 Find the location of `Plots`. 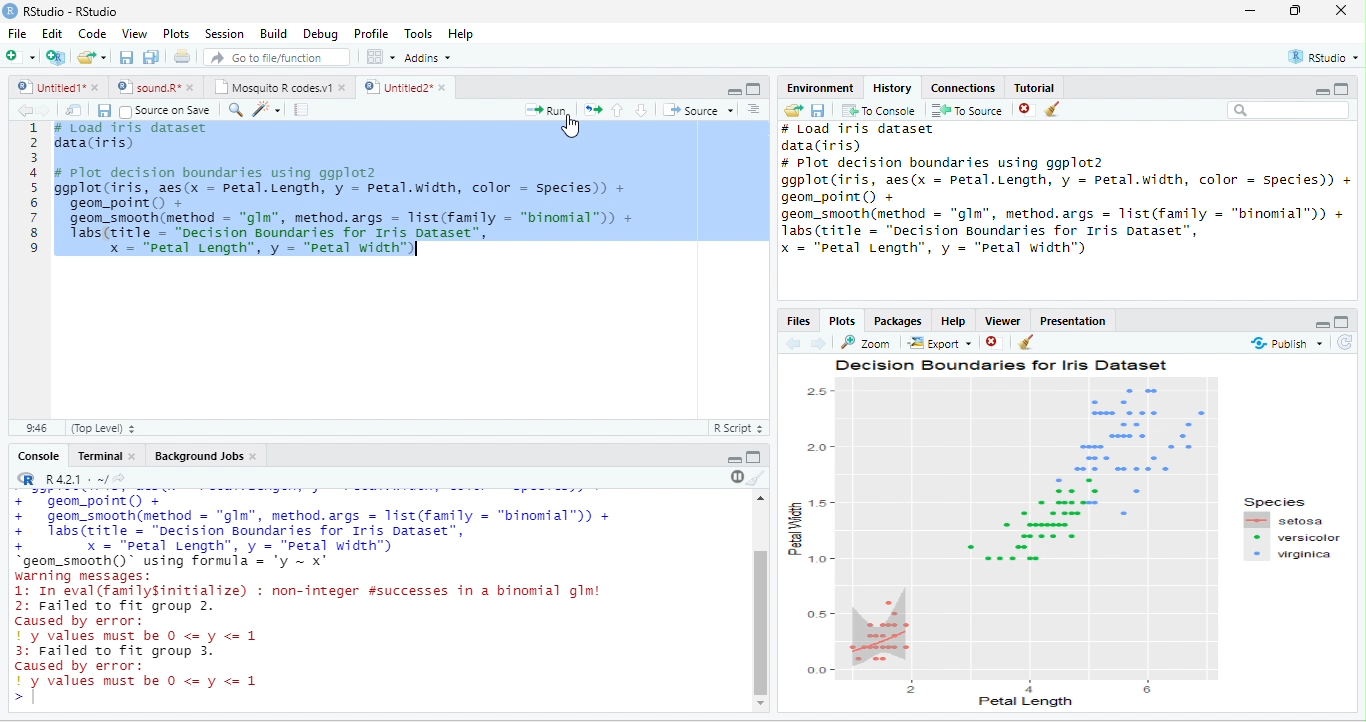

Plots is located at coordinates (176, 34).